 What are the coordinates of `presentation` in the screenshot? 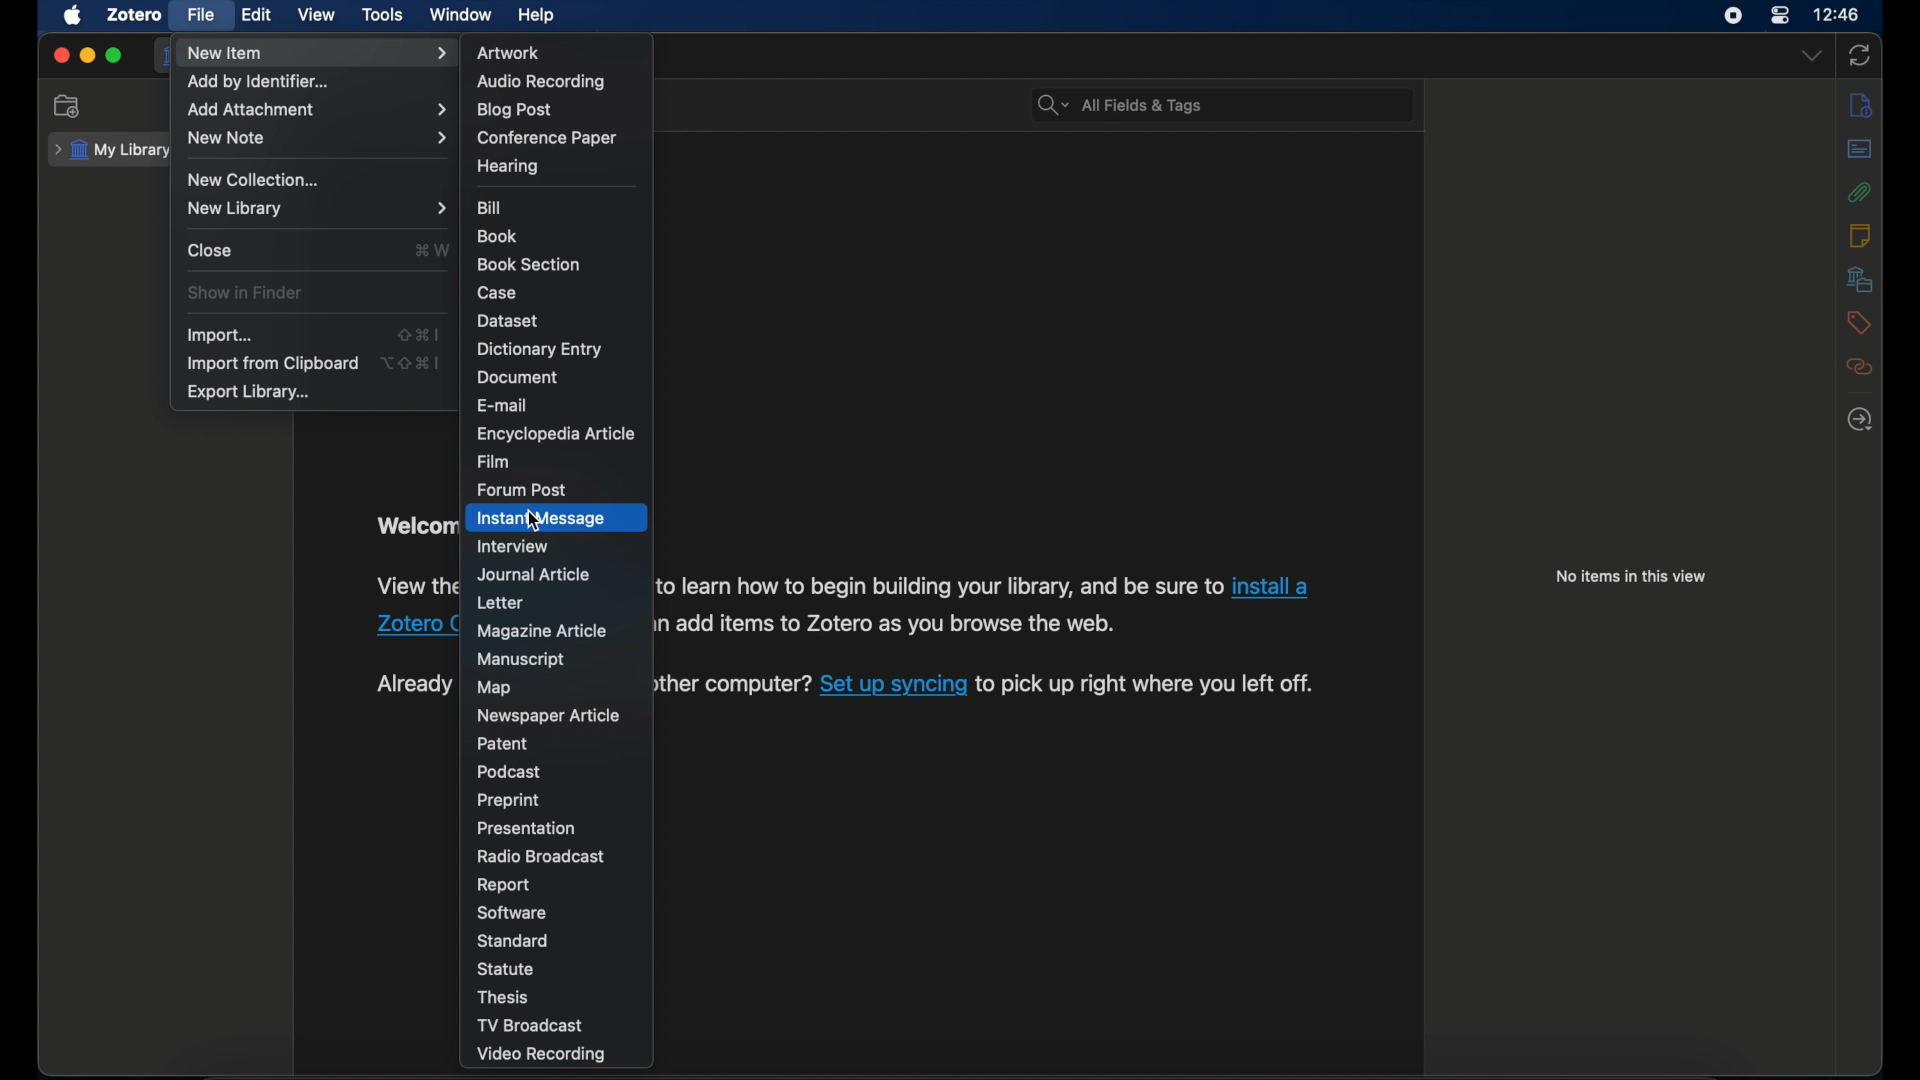 It's located at (527, 828).